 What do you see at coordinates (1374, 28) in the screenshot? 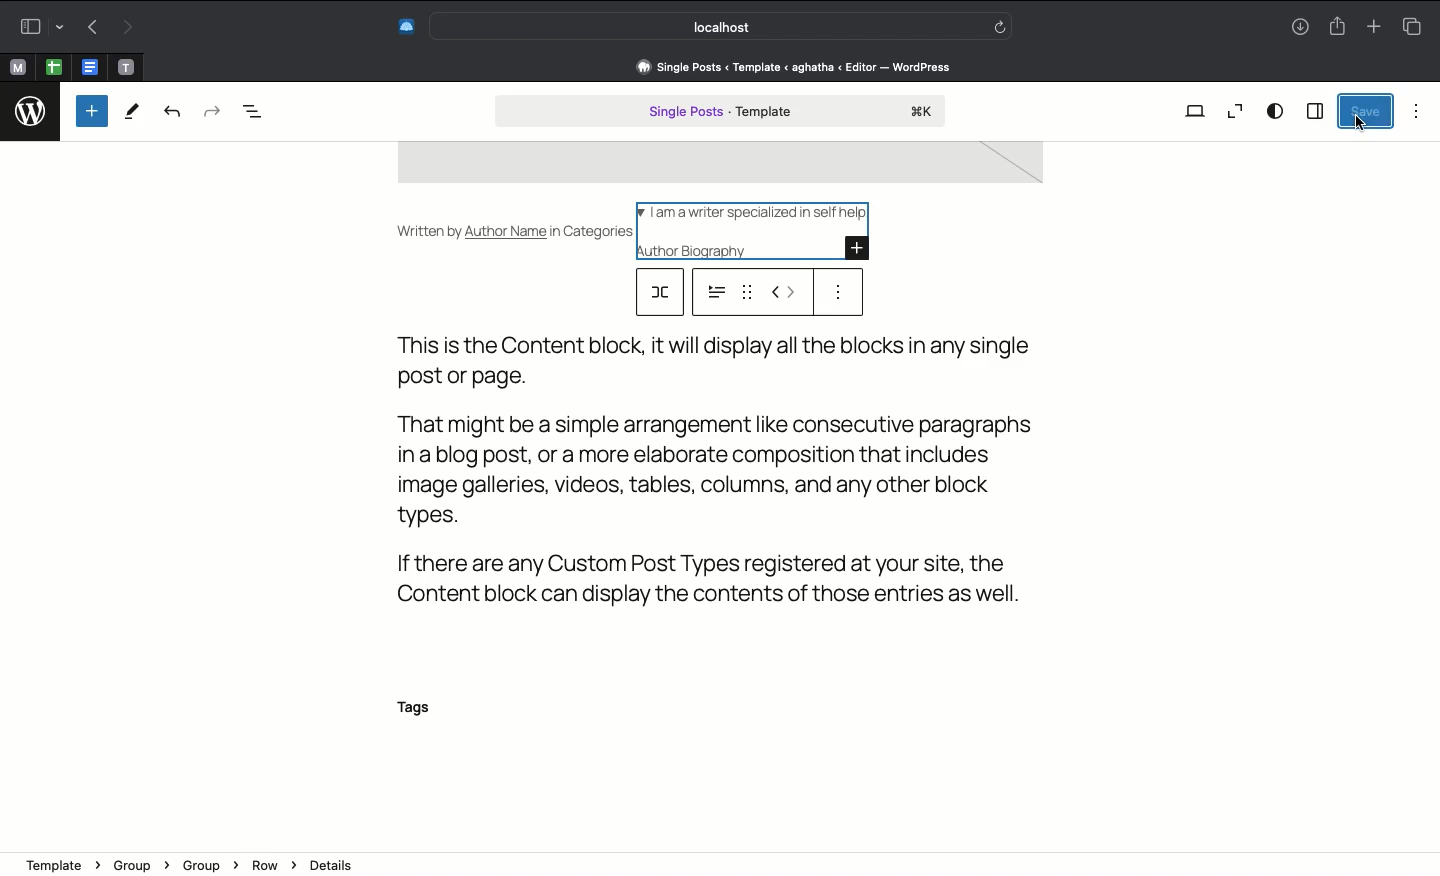
I see `New tab` at bounding box center [1374, 28].